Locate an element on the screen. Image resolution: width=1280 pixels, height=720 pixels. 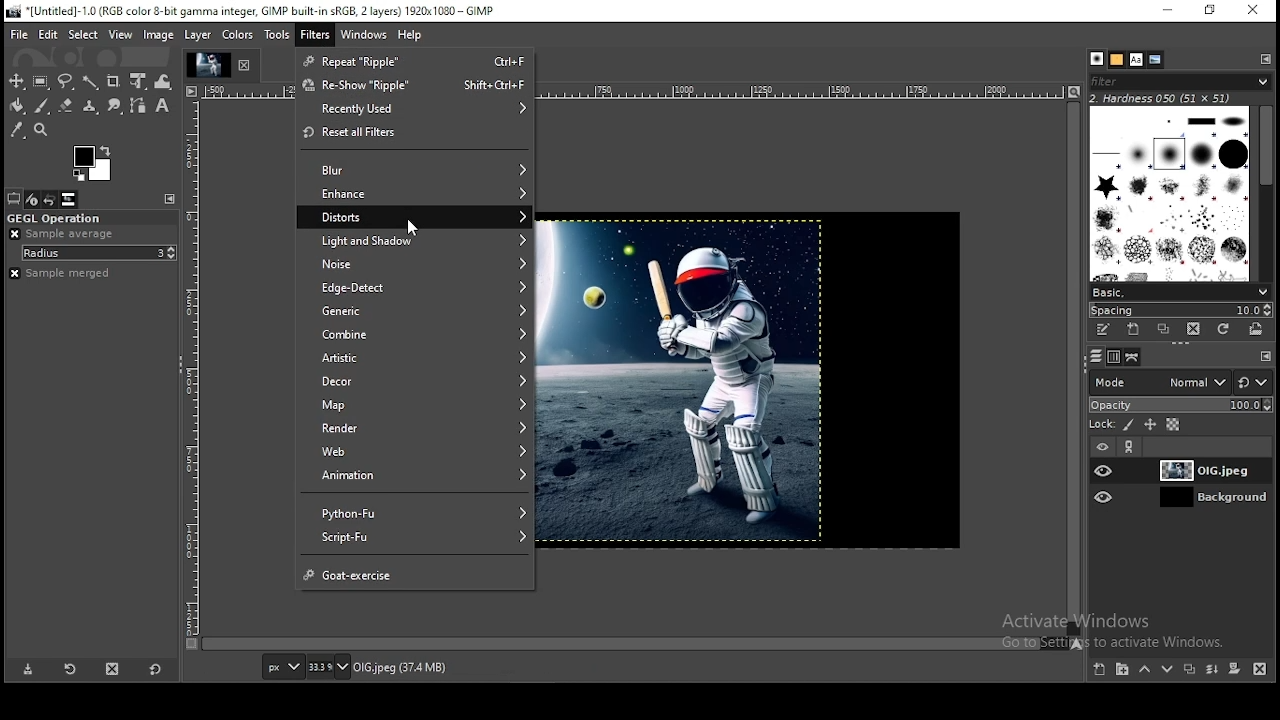
colors is located at coordinates (239, 35).